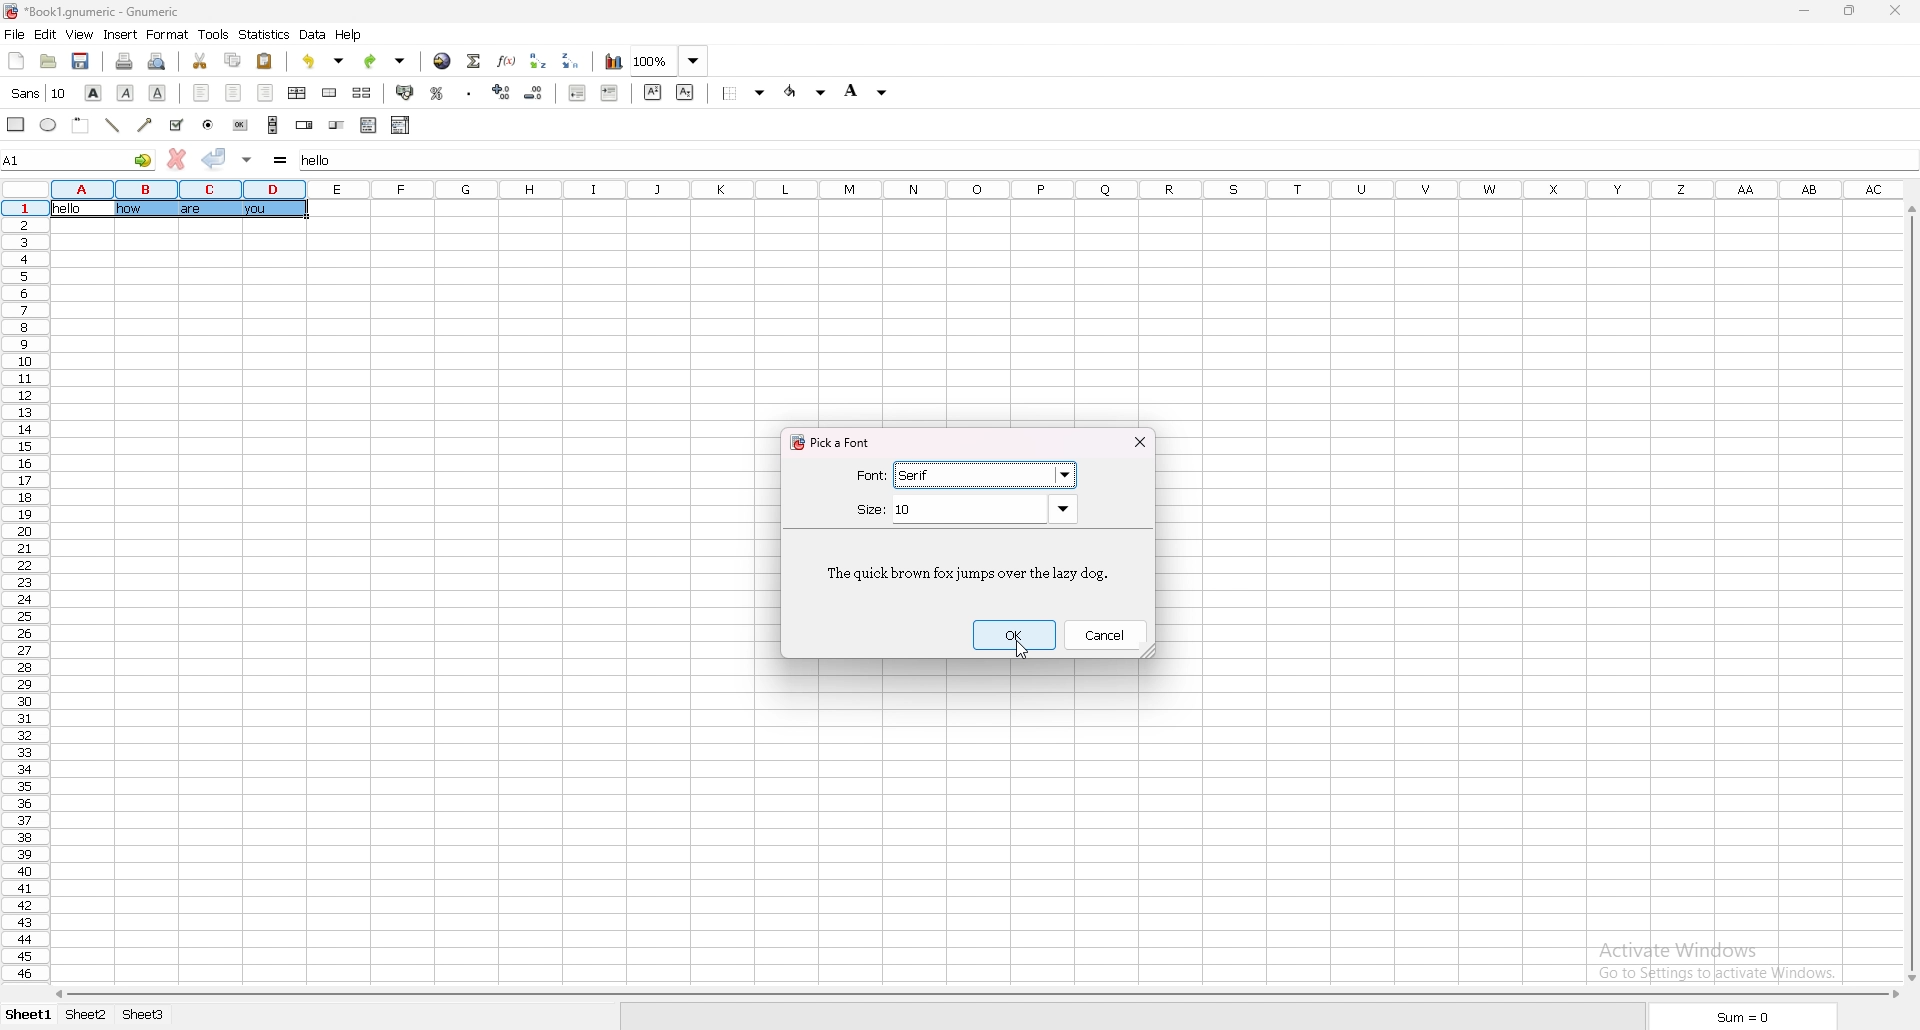  I want to click on tickbox, so click(175, 125).